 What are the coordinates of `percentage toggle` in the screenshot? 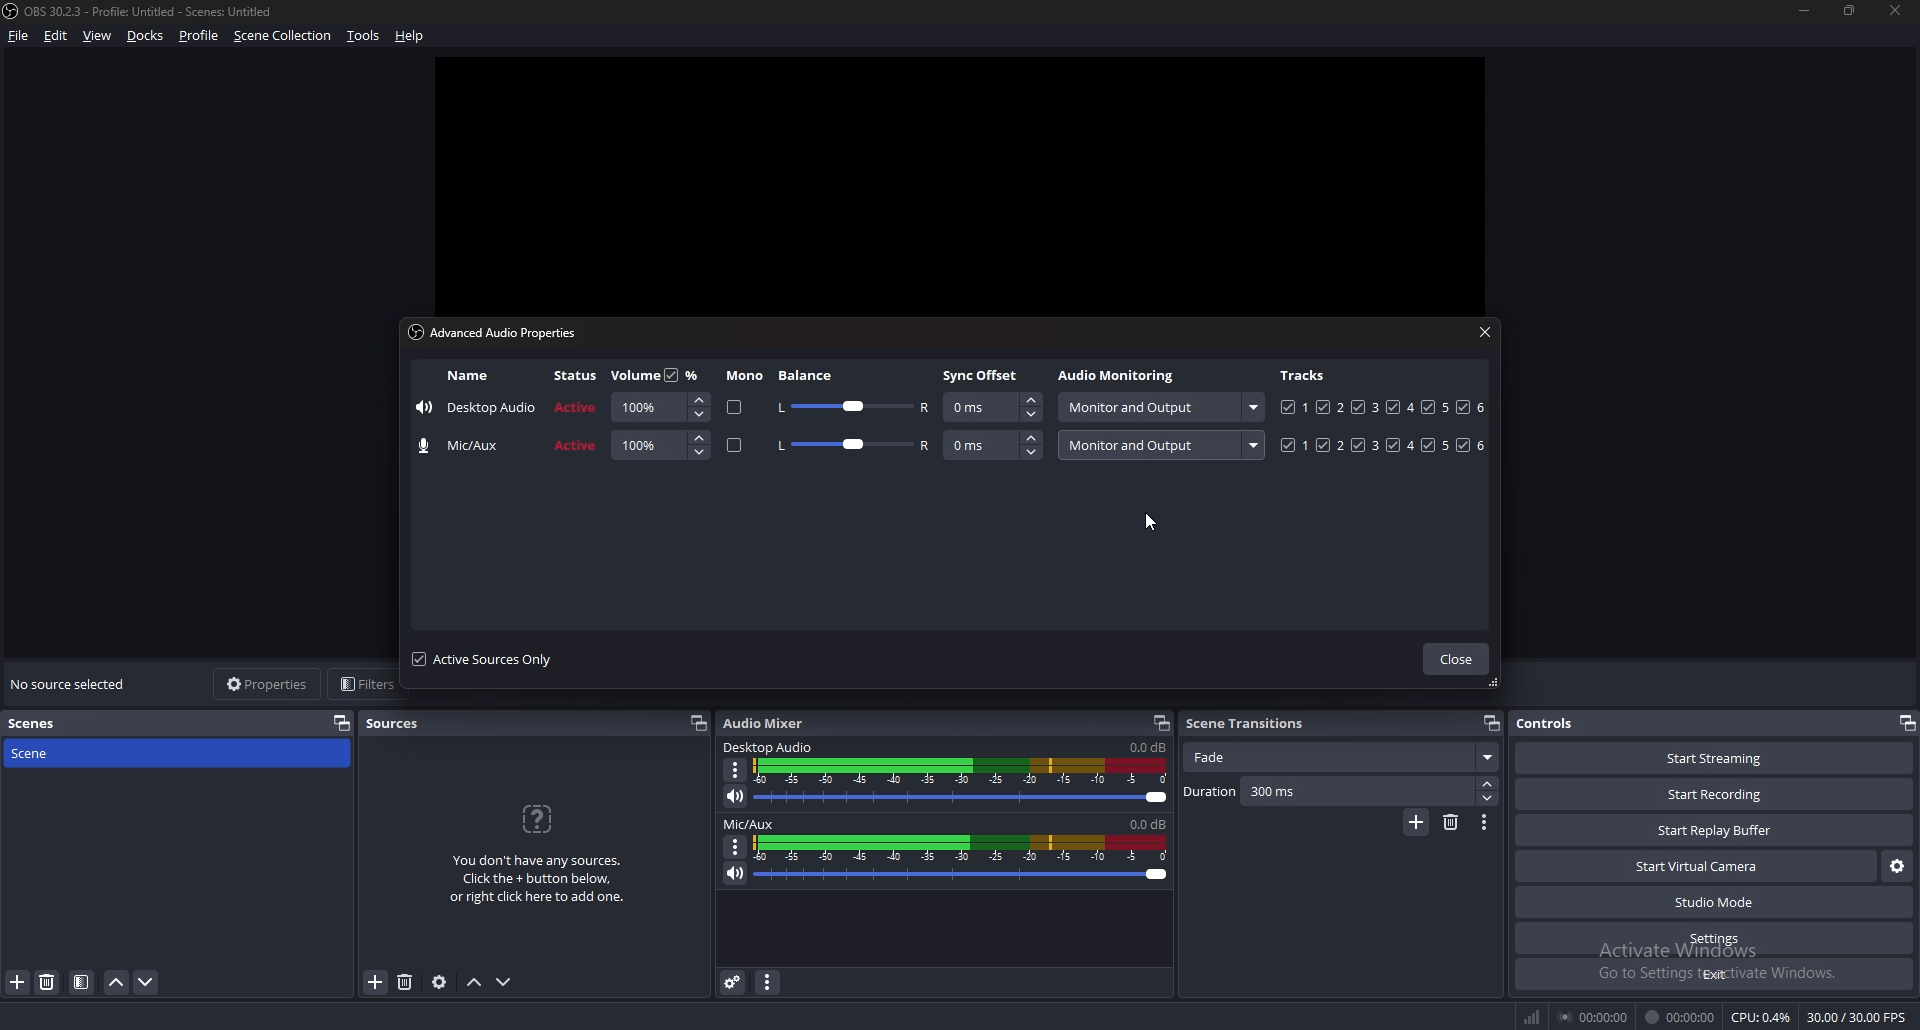 It's located at (684, 374).